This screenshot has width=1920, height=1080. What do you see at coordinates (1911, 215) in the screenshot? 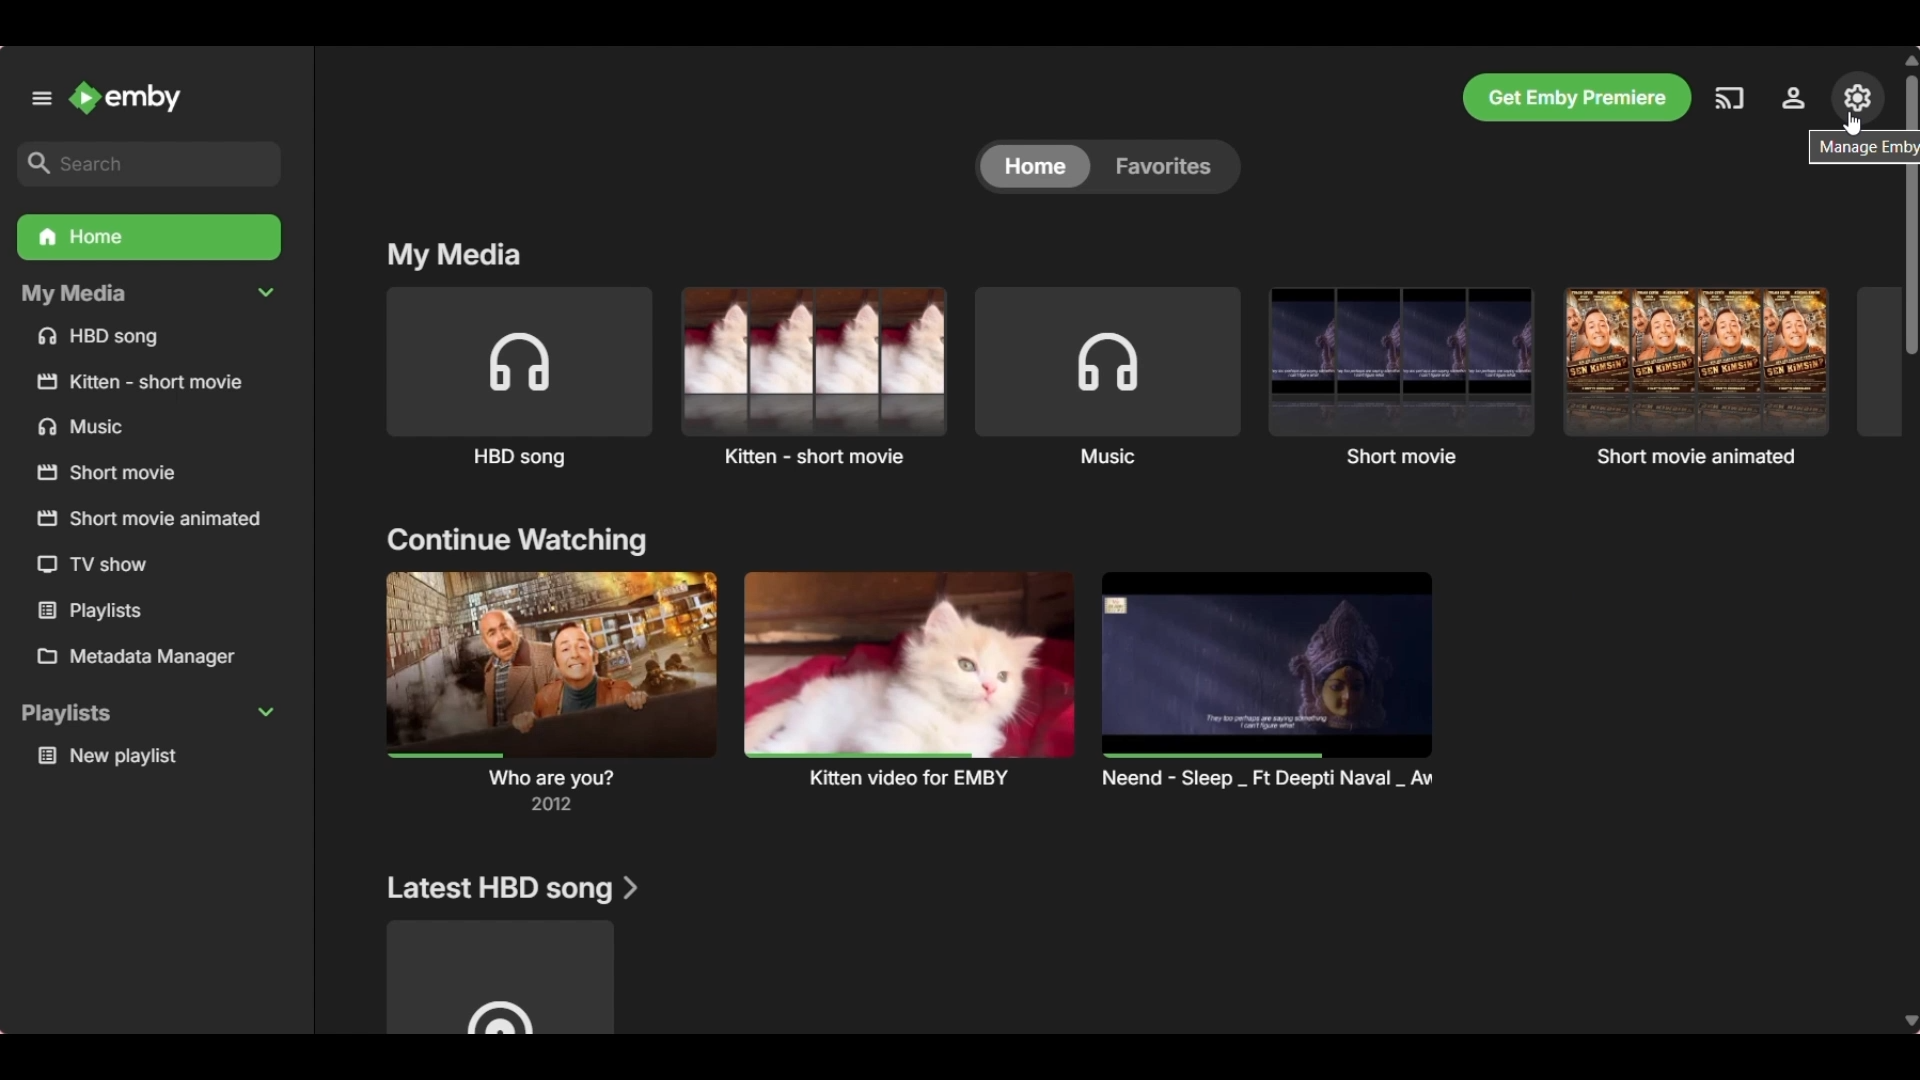
I see `Vertical slide bar` at bounding box center [1911, 215].